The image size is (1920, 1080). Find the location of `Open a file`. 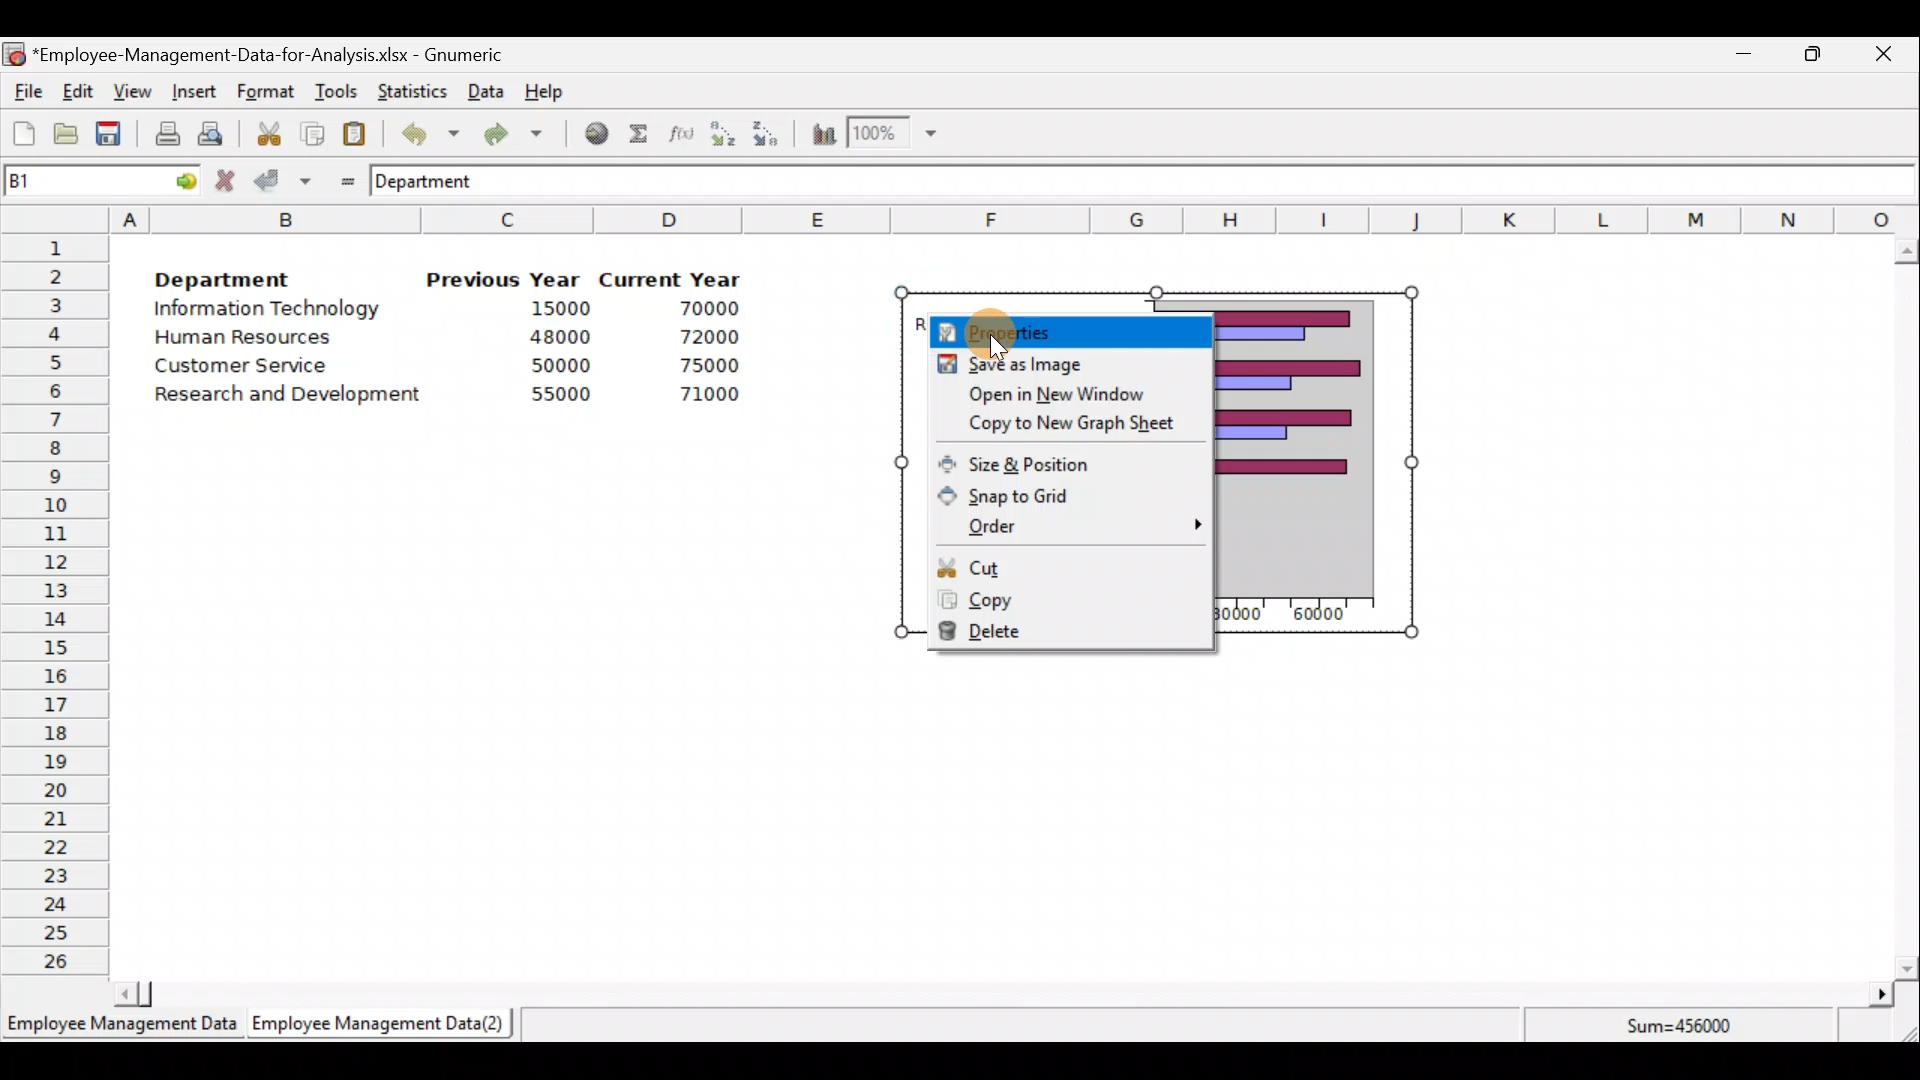

Open a file is located at coordinates (71, 136).